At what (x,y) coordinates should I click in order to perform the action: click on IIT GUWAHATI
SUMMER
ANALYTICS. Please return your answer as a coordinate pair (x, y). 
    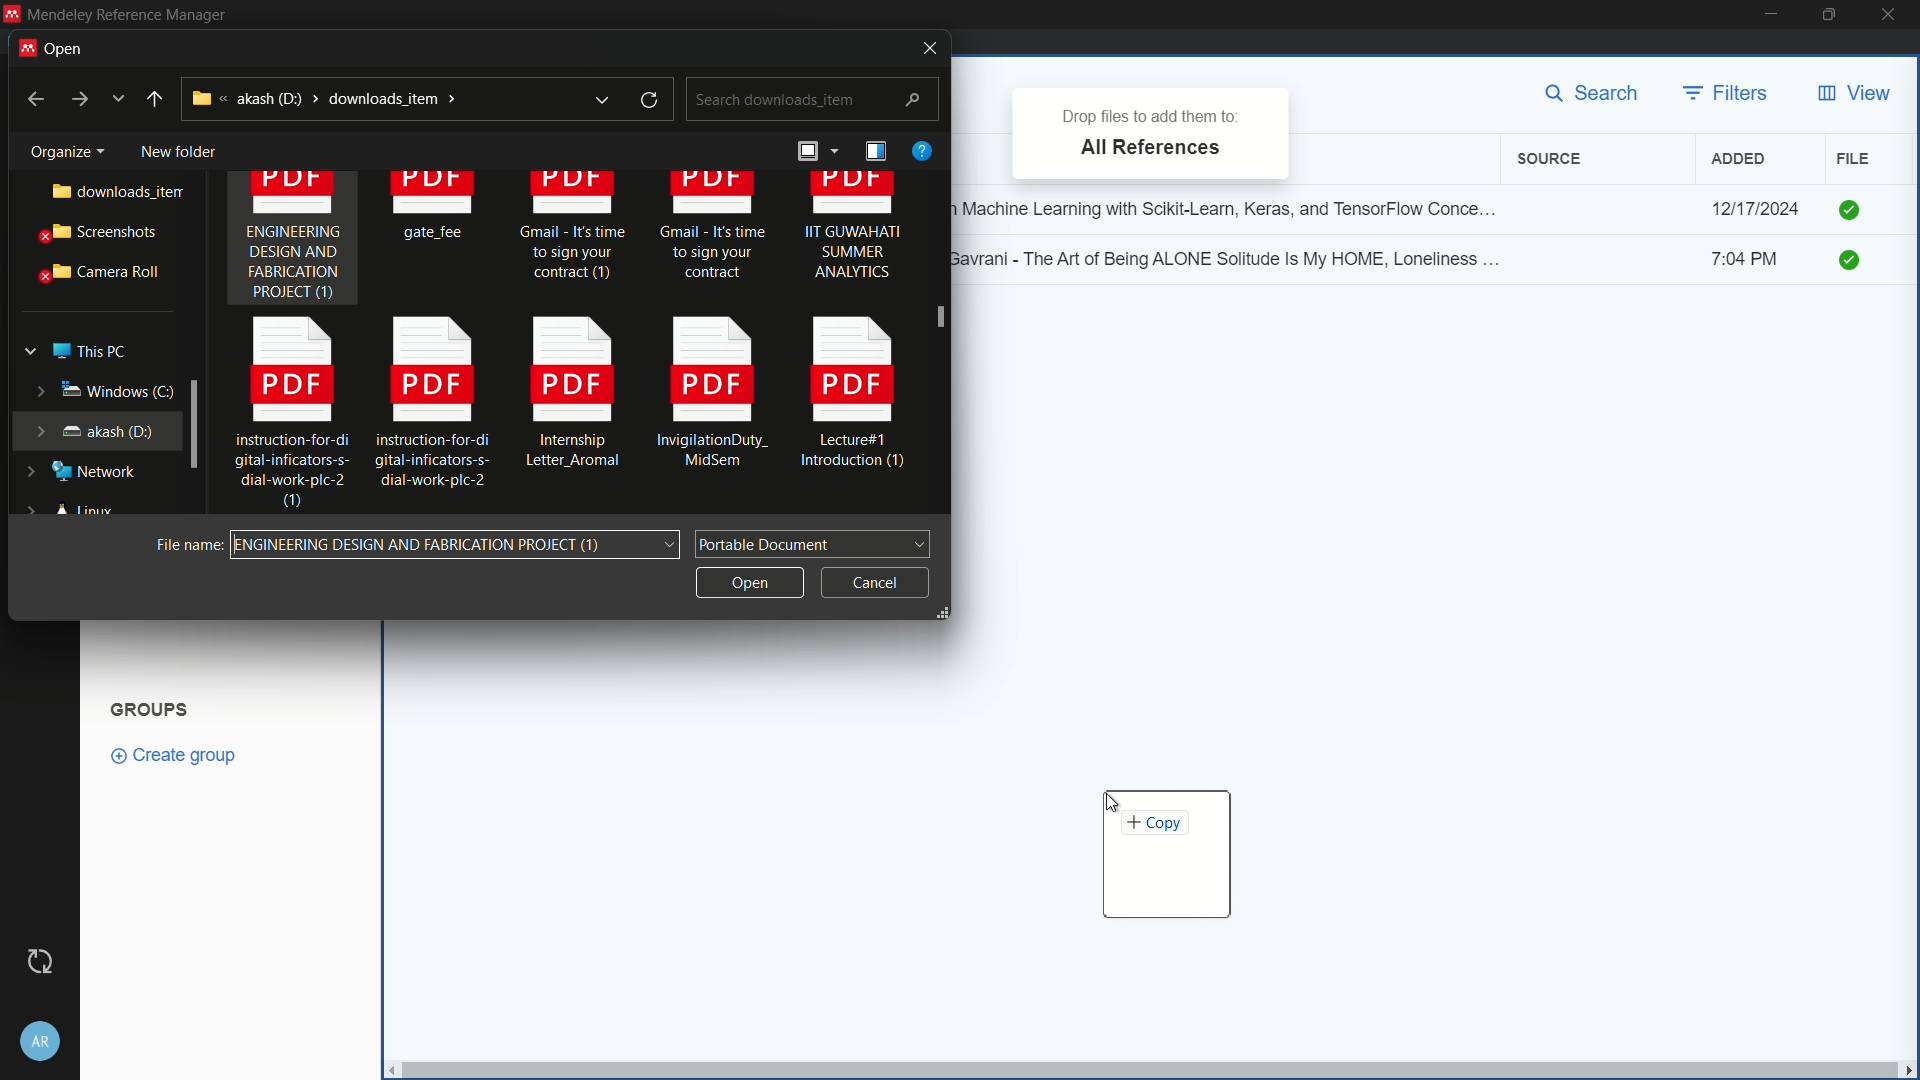
    Looking at the image, I should click on (853, 235).